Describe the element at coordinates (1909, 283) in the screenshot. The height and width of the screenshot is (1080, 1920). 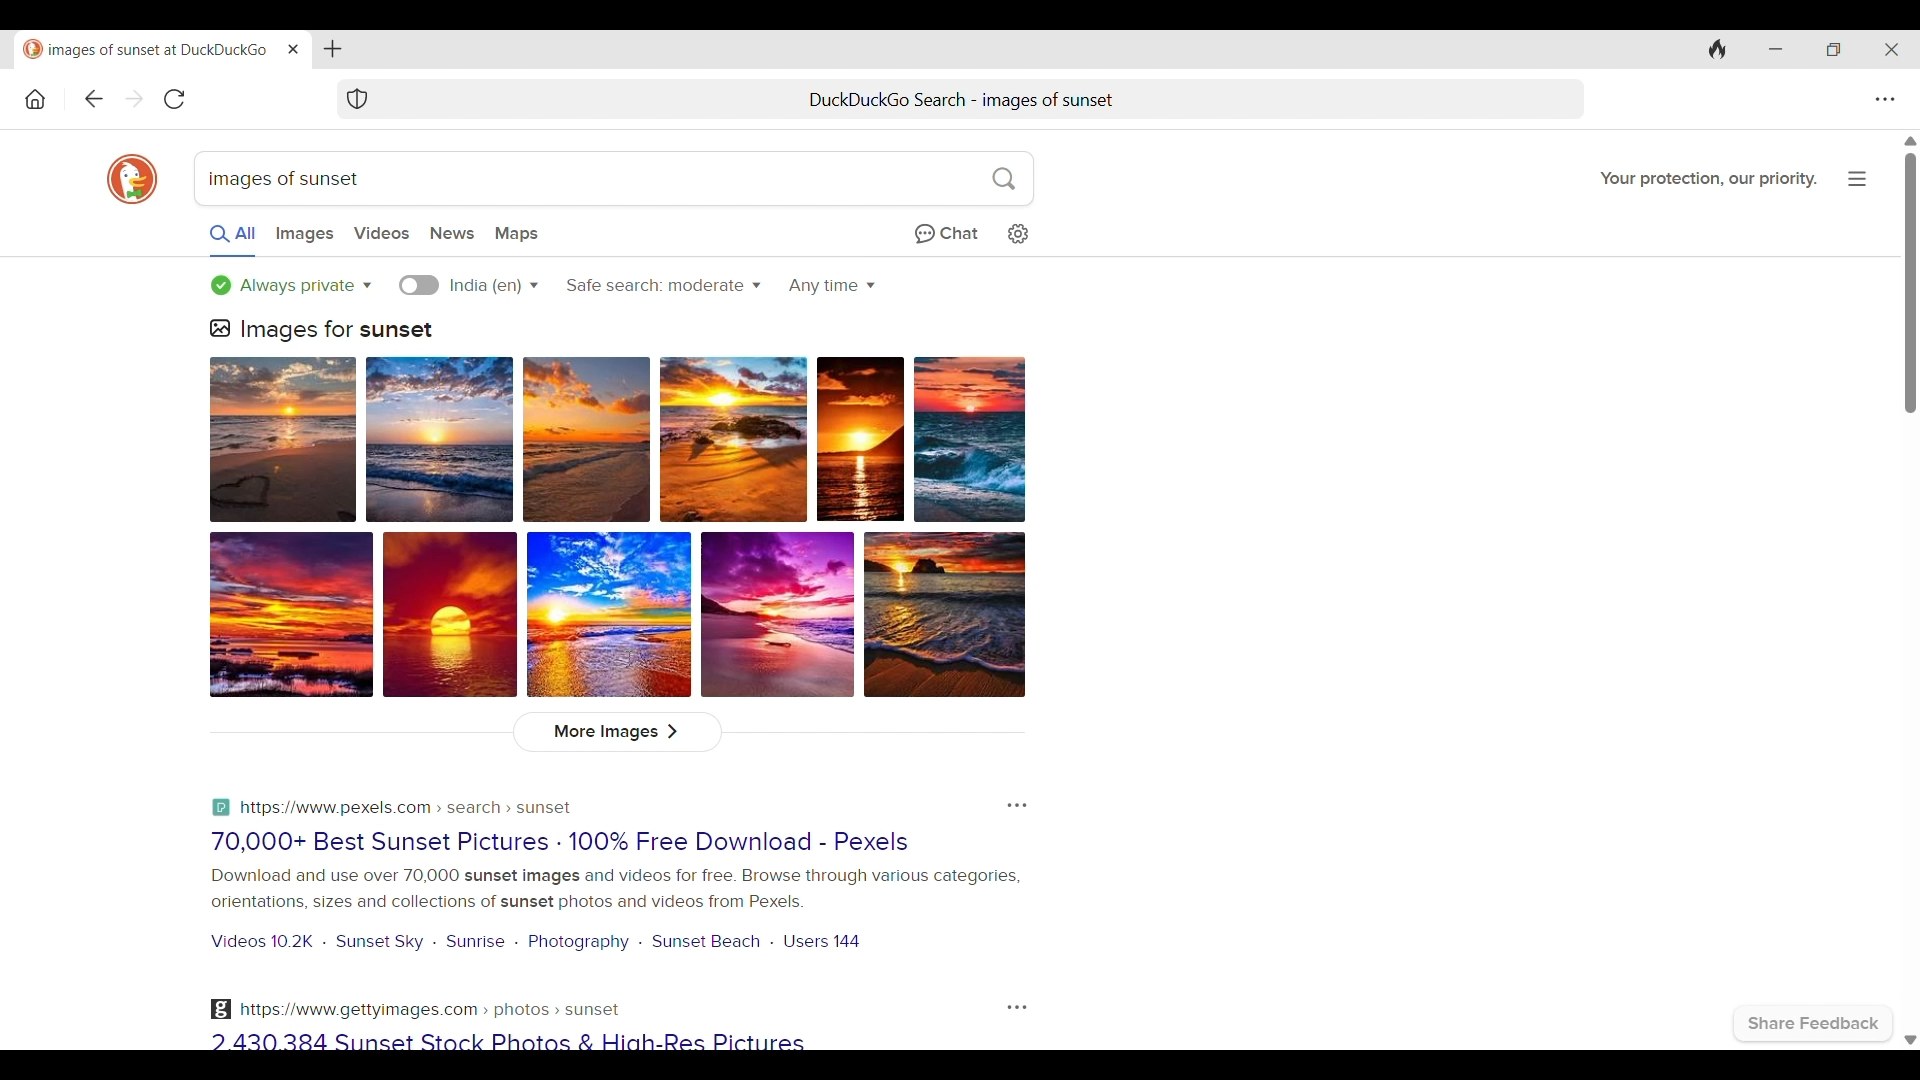
I see `Vertical slide bar` at that location.